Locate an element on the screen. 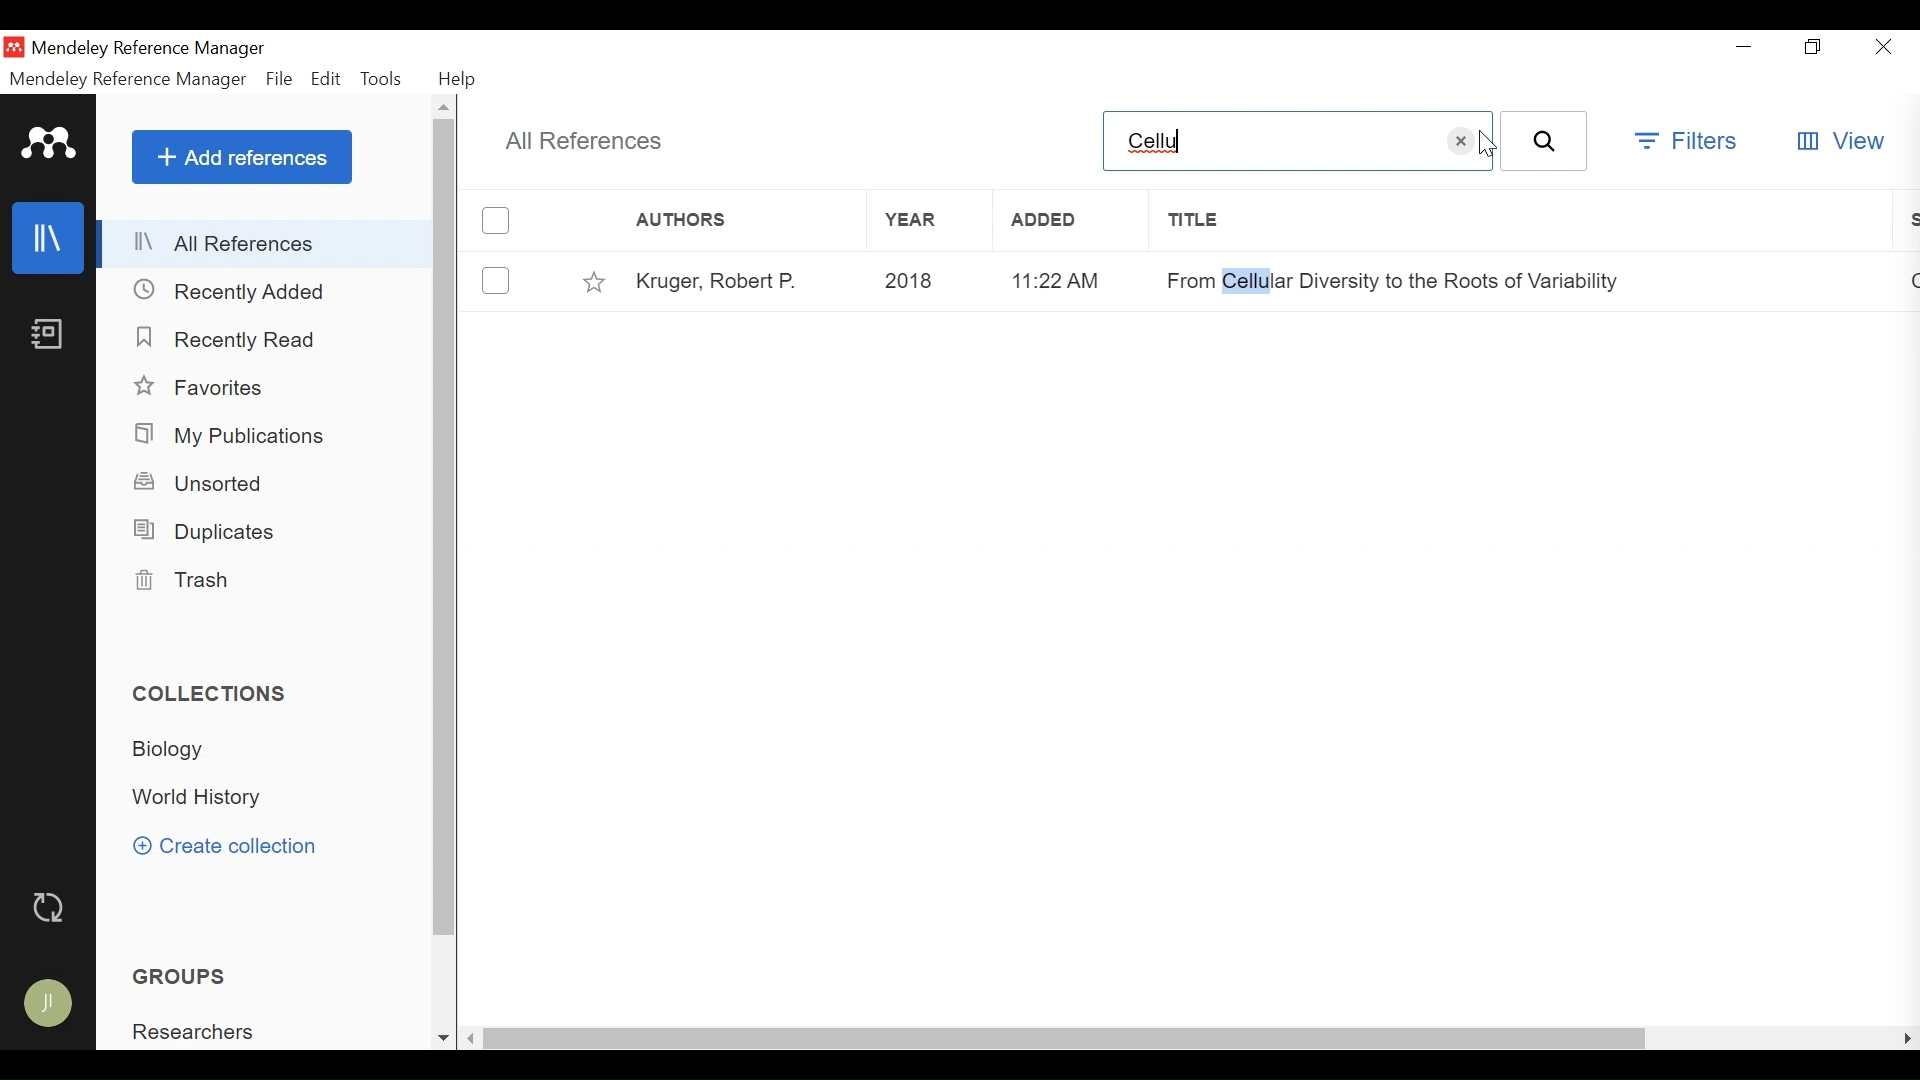 The image size is (1920, 1080). User is located at coordinates (49, 1005).